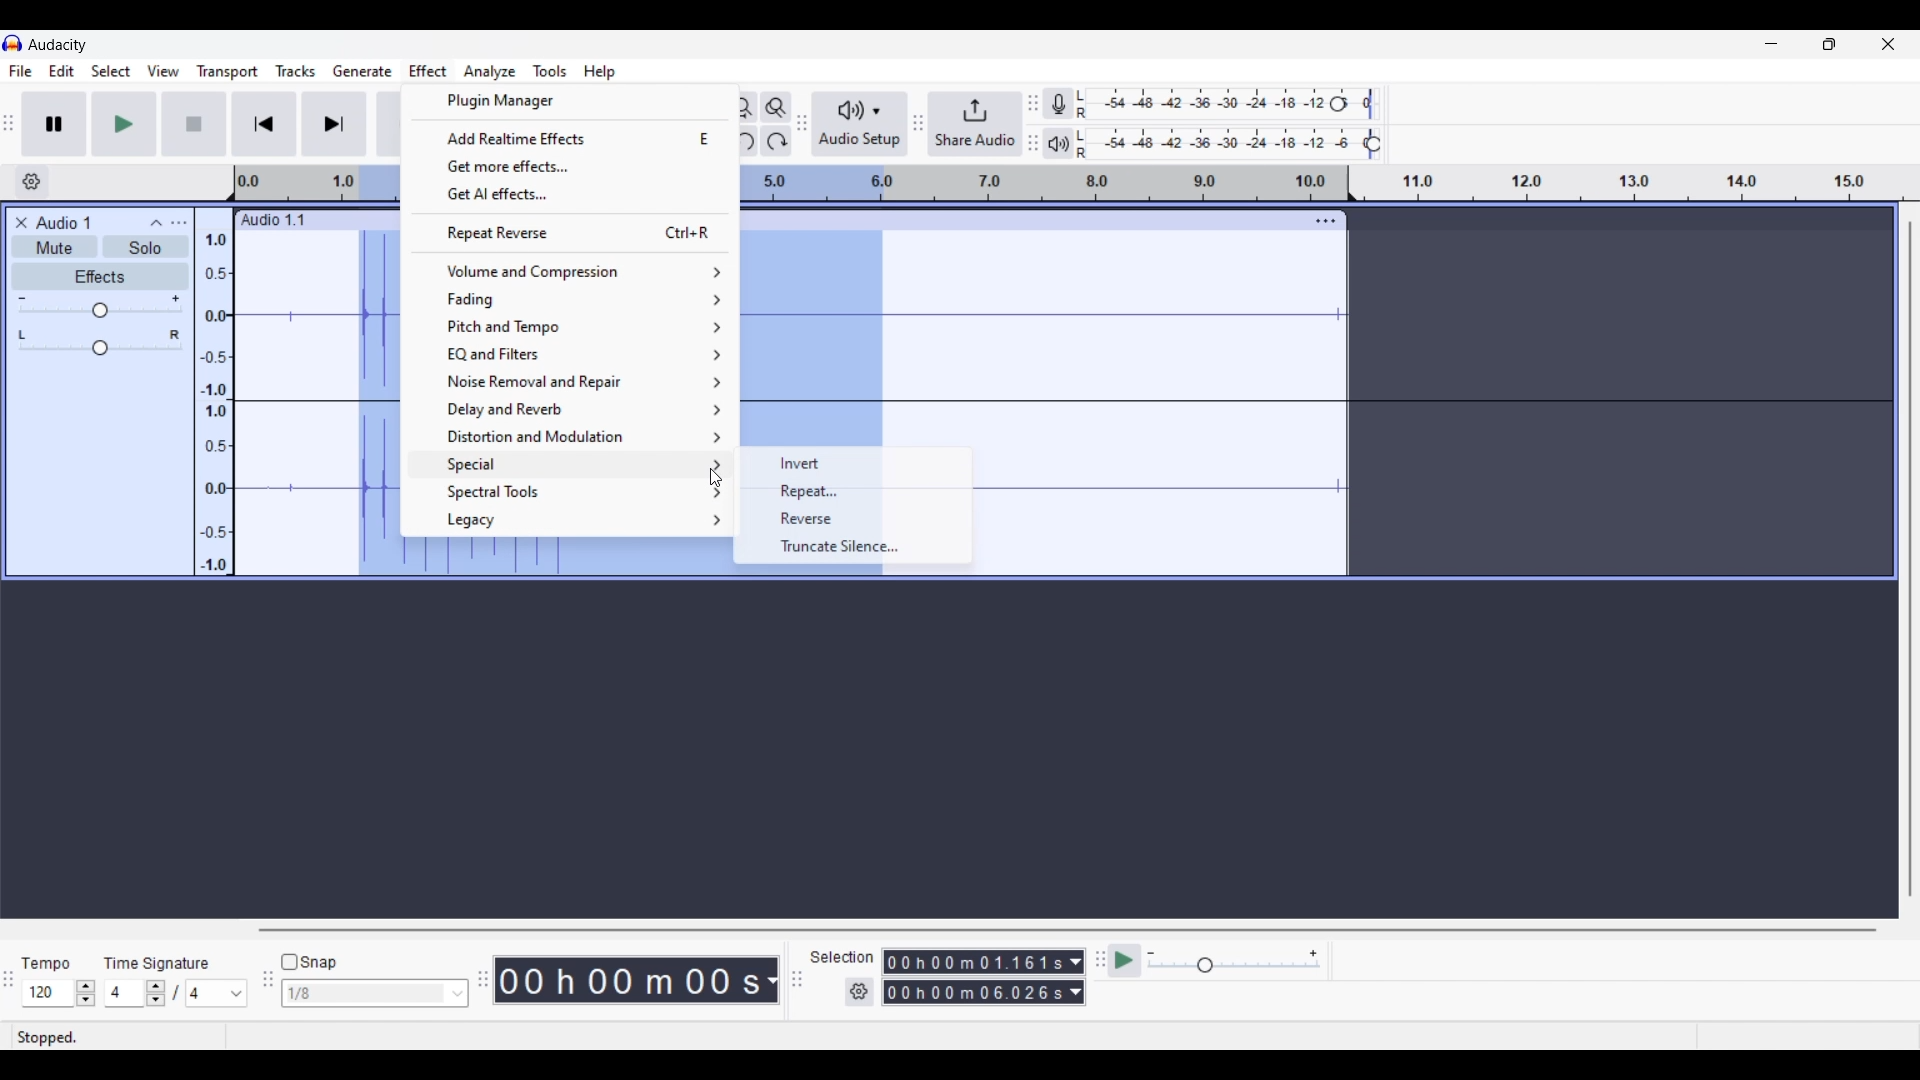 The width and height of the screenshot is (1920, 1080). What do you see at coordinates (427, 71) in the screenshot?
I see `Effect menu` at bounding box center [427, 71].